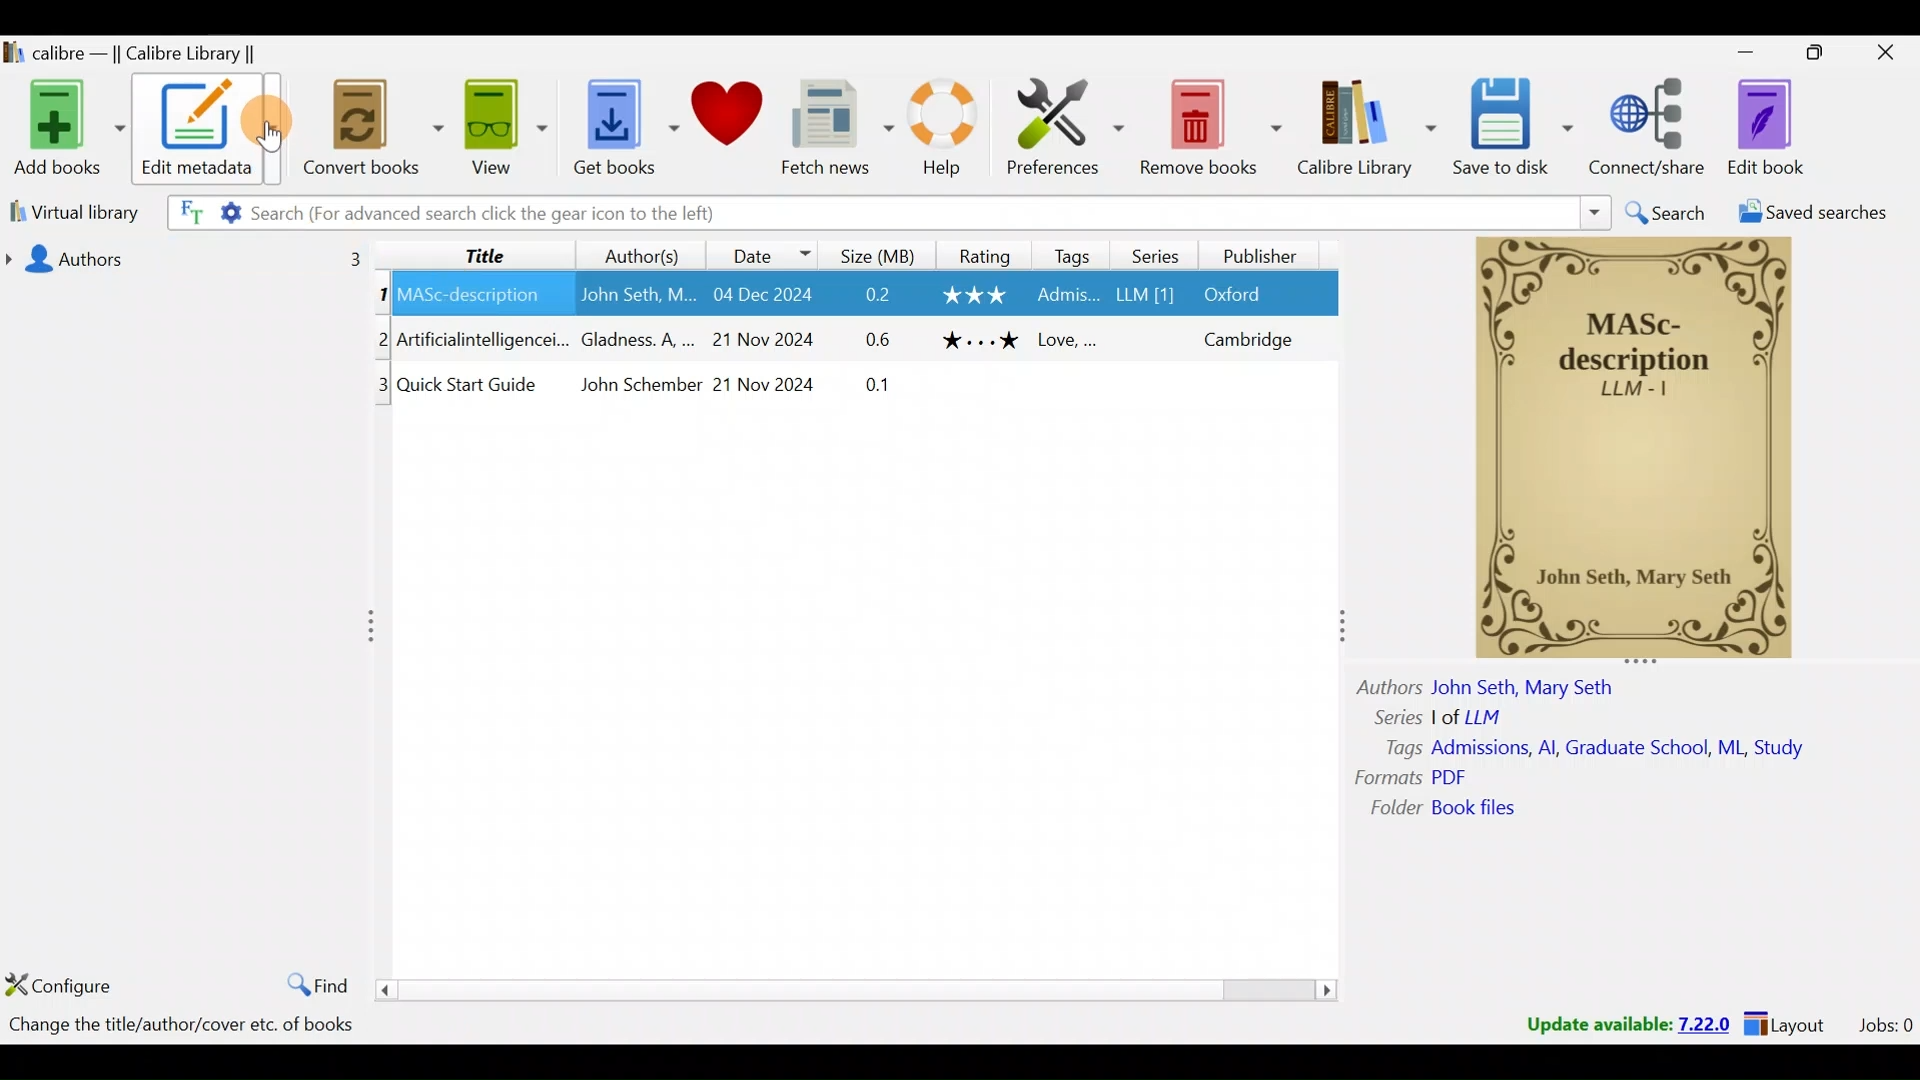 Image resolution: width=1920 pixels, height=1080 pixels. What do you see at coordinates (1793, 1028) in the screenshot?
I see `Layouts` at bounding box center [1793, 1028].